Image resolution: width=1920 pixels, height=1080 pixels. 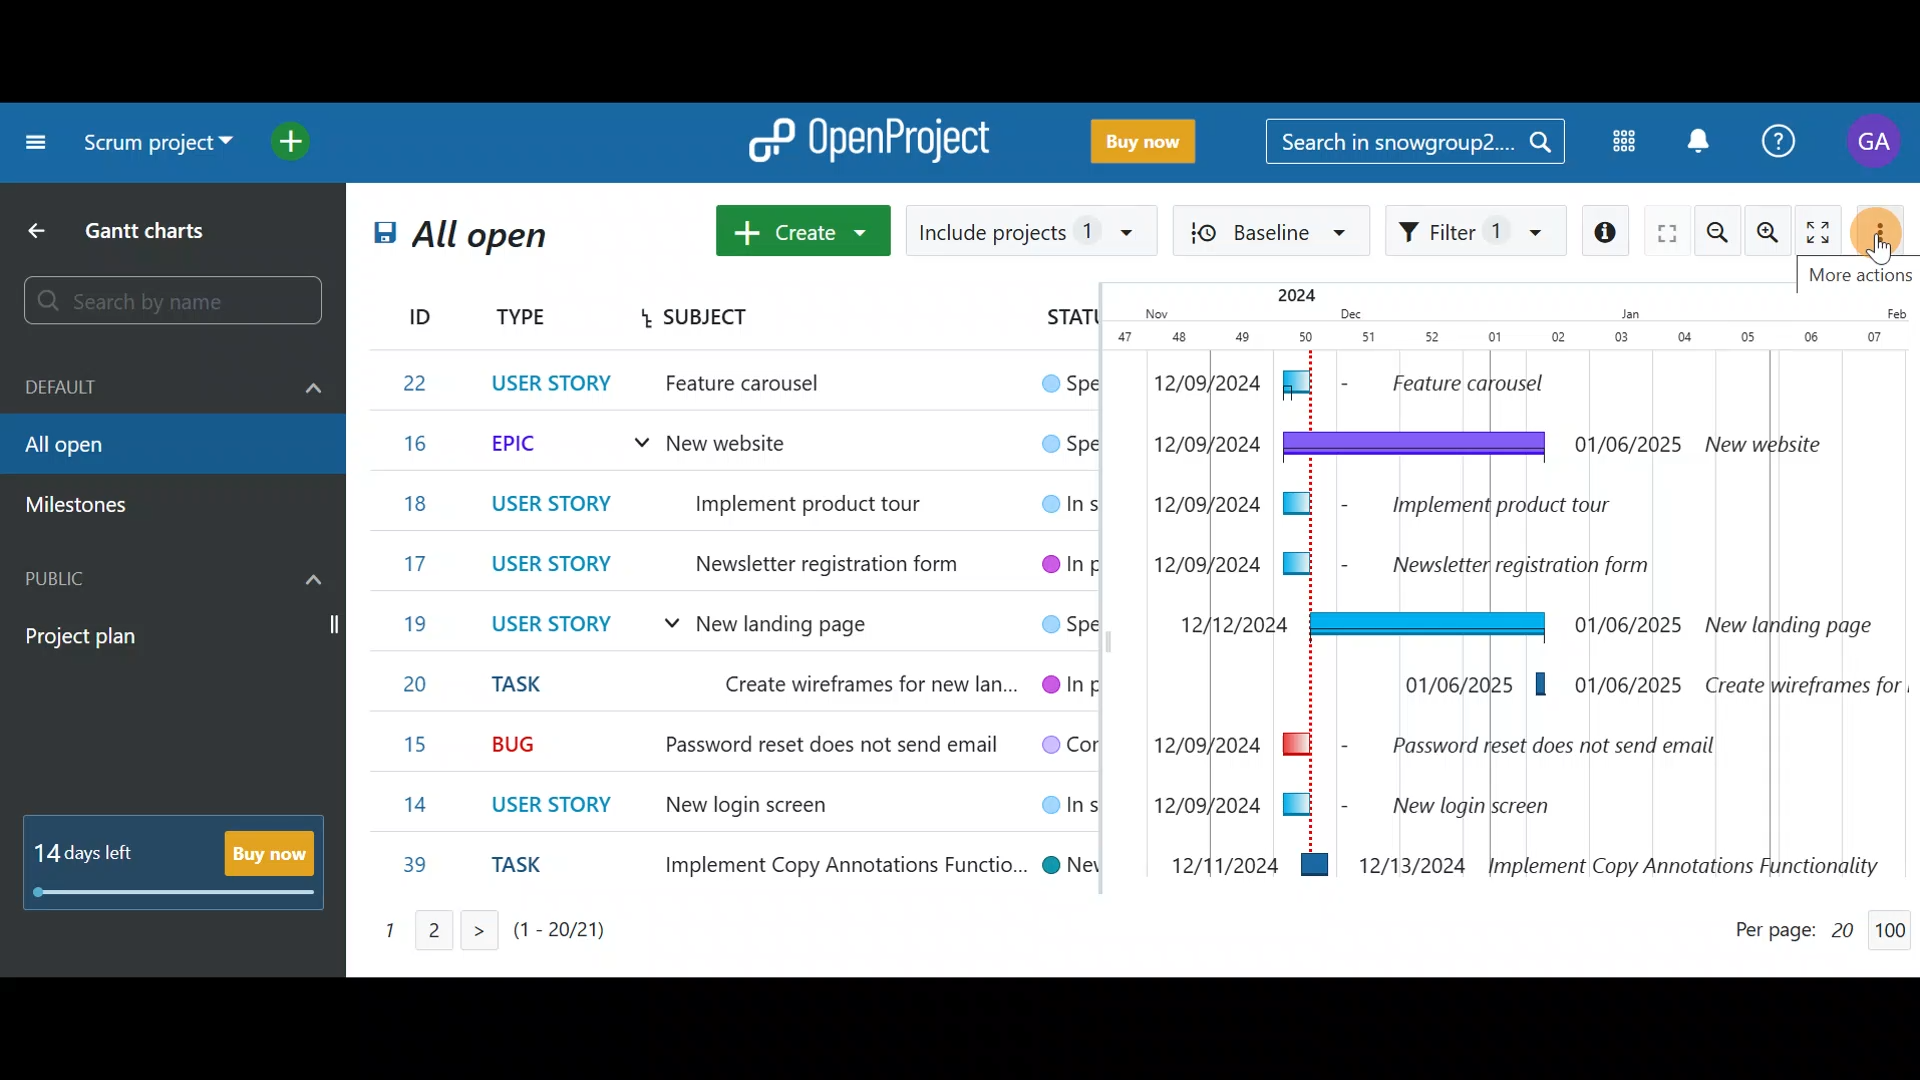 What do you see at coordinates (378, 245) in the screenshot?
I see `This view has unsaved changes, click to save them` at bounding box center [378, 245].